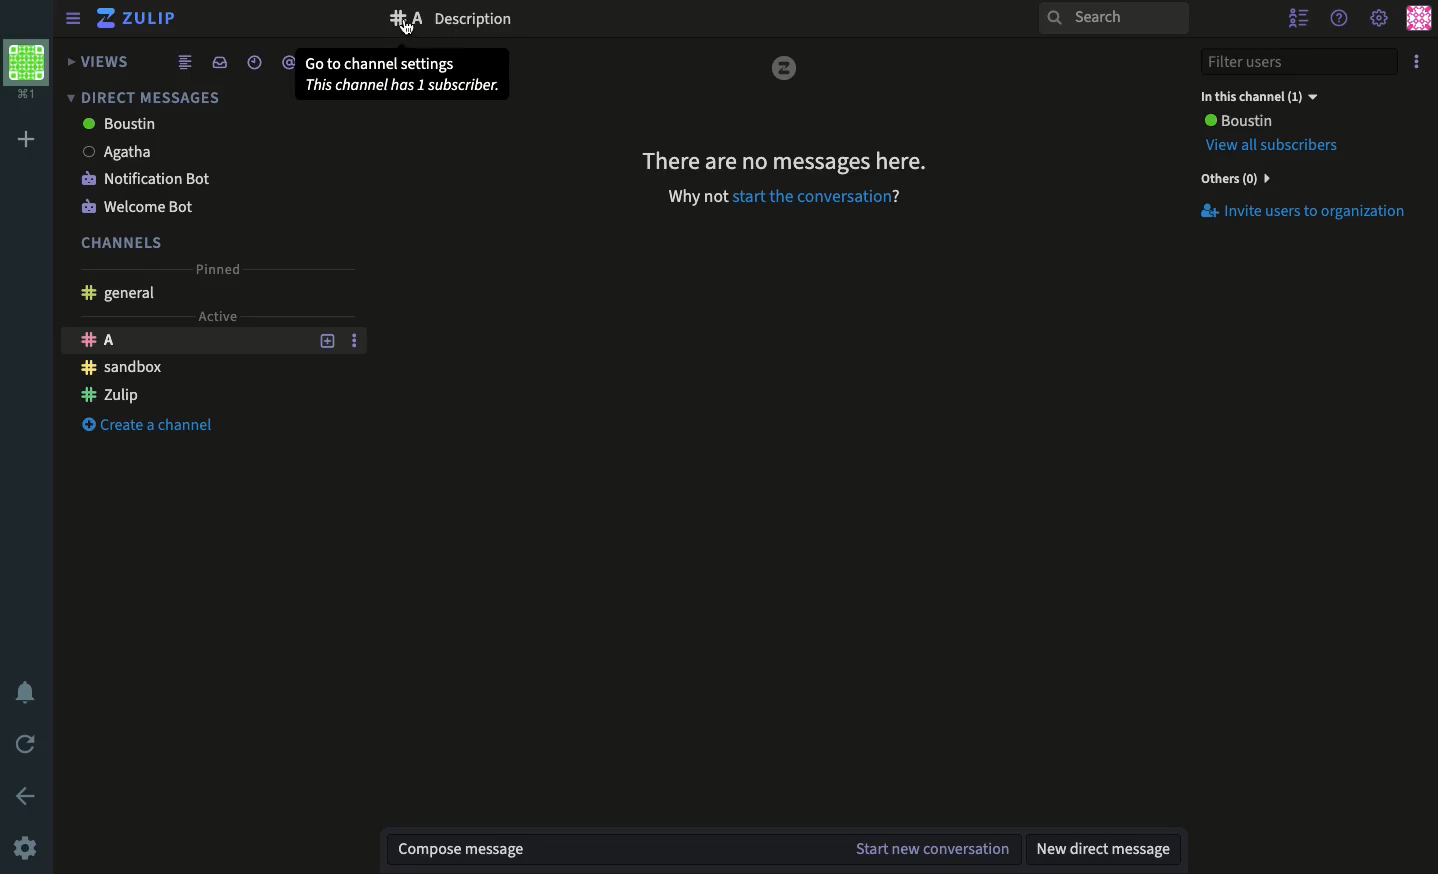  What do you see at coordinates (695, 197) in the screenshot?
I see `why not` at bounding box center [695, 197].